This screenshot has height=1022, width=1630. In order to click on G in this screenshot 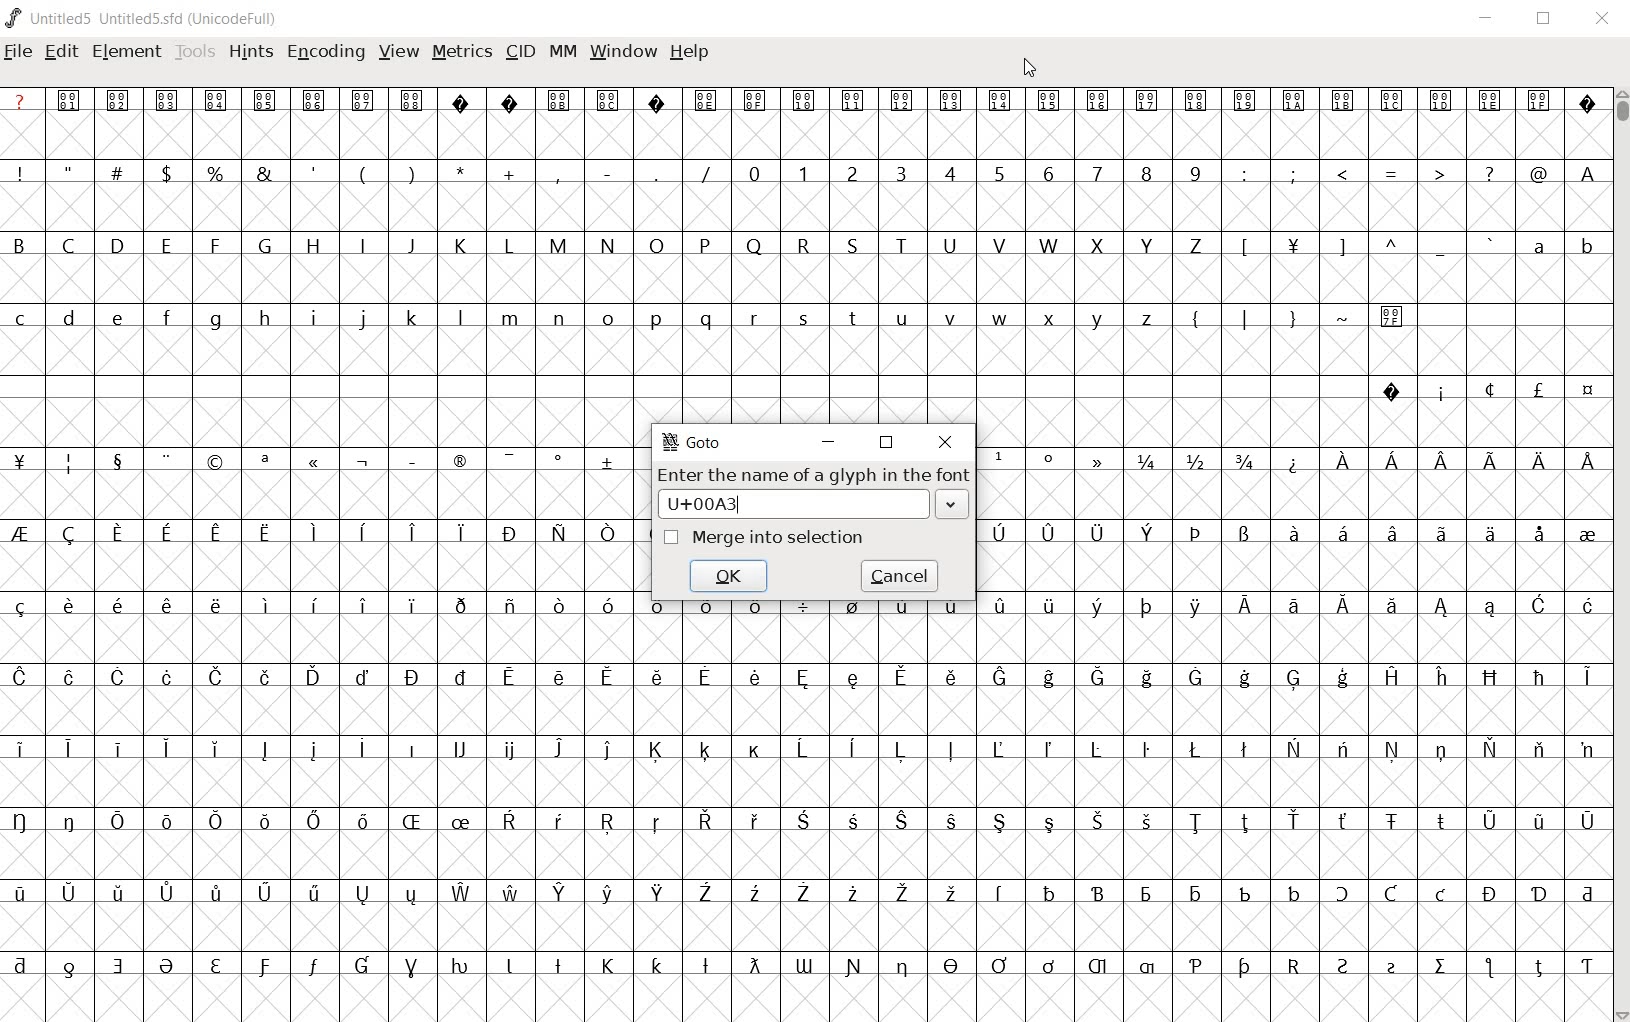, I will do `click(263, 245)`.